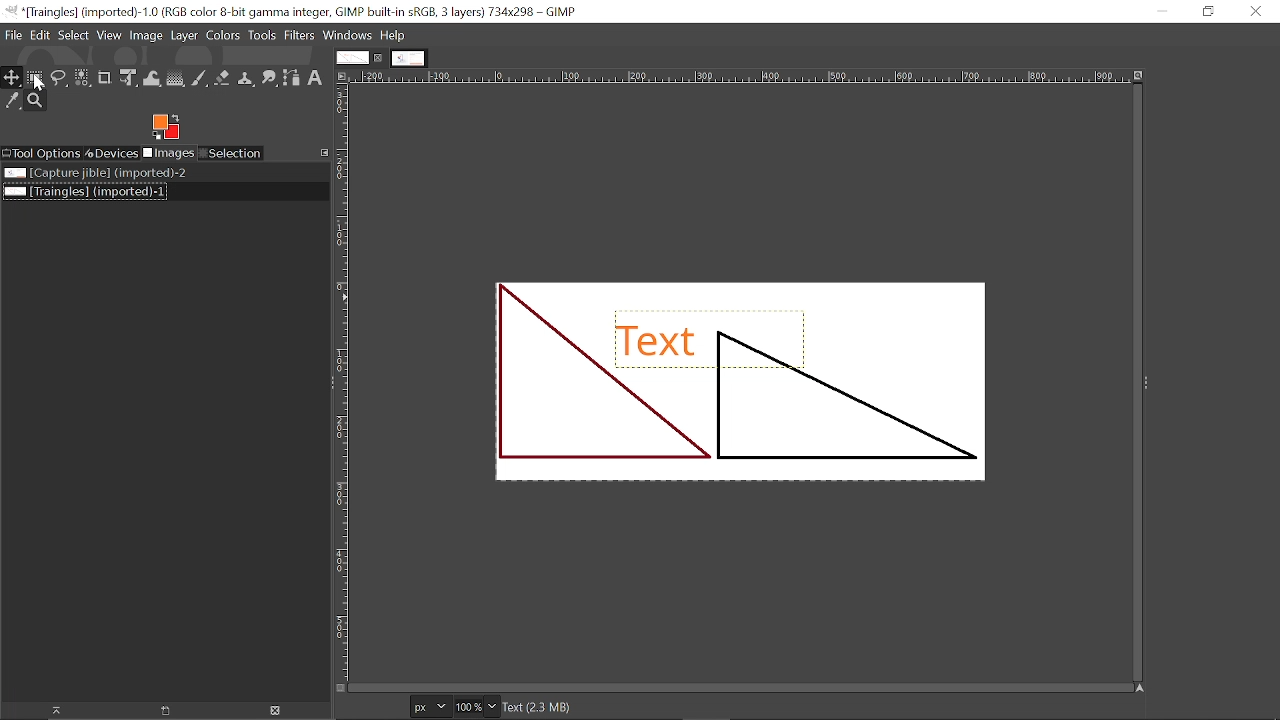 The width and height of the screenshot is (1280, 720). What do you see at coordinates (494, 707) in the screenshot?
I see `Zoom options` at bounding box center [494, 707].